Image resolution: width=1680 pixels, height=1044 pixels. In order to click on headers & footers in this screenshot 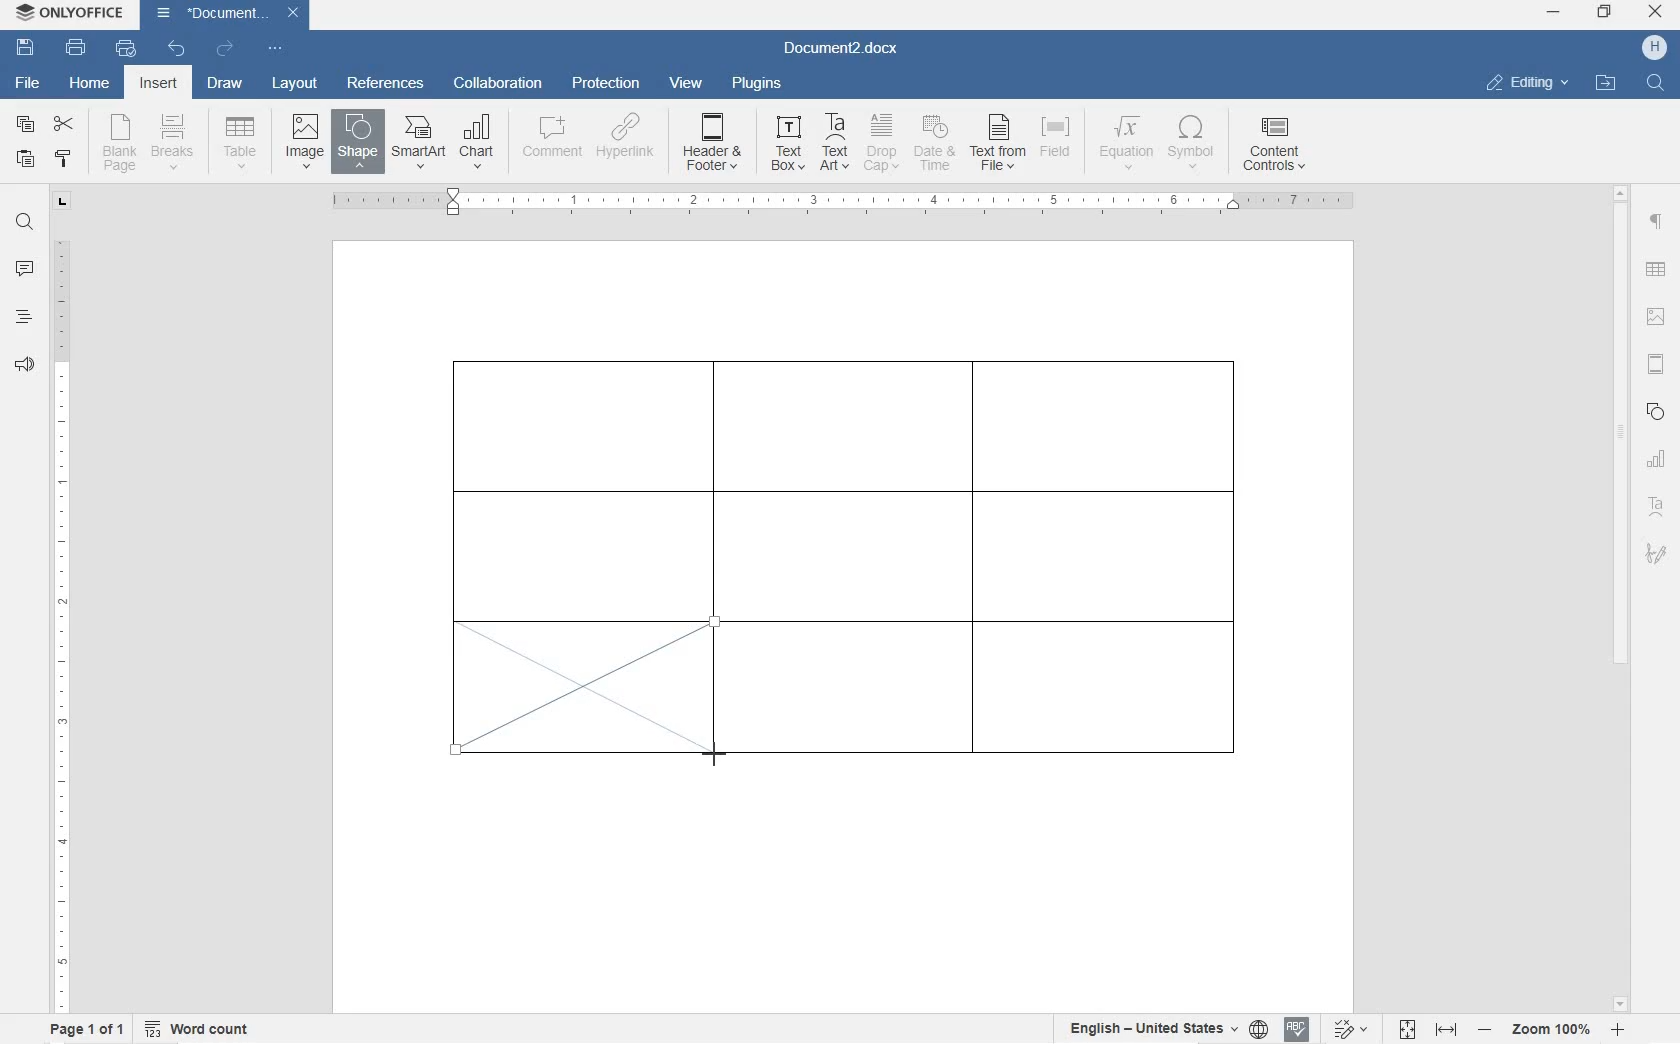, I will do `click(1657, 366)`.